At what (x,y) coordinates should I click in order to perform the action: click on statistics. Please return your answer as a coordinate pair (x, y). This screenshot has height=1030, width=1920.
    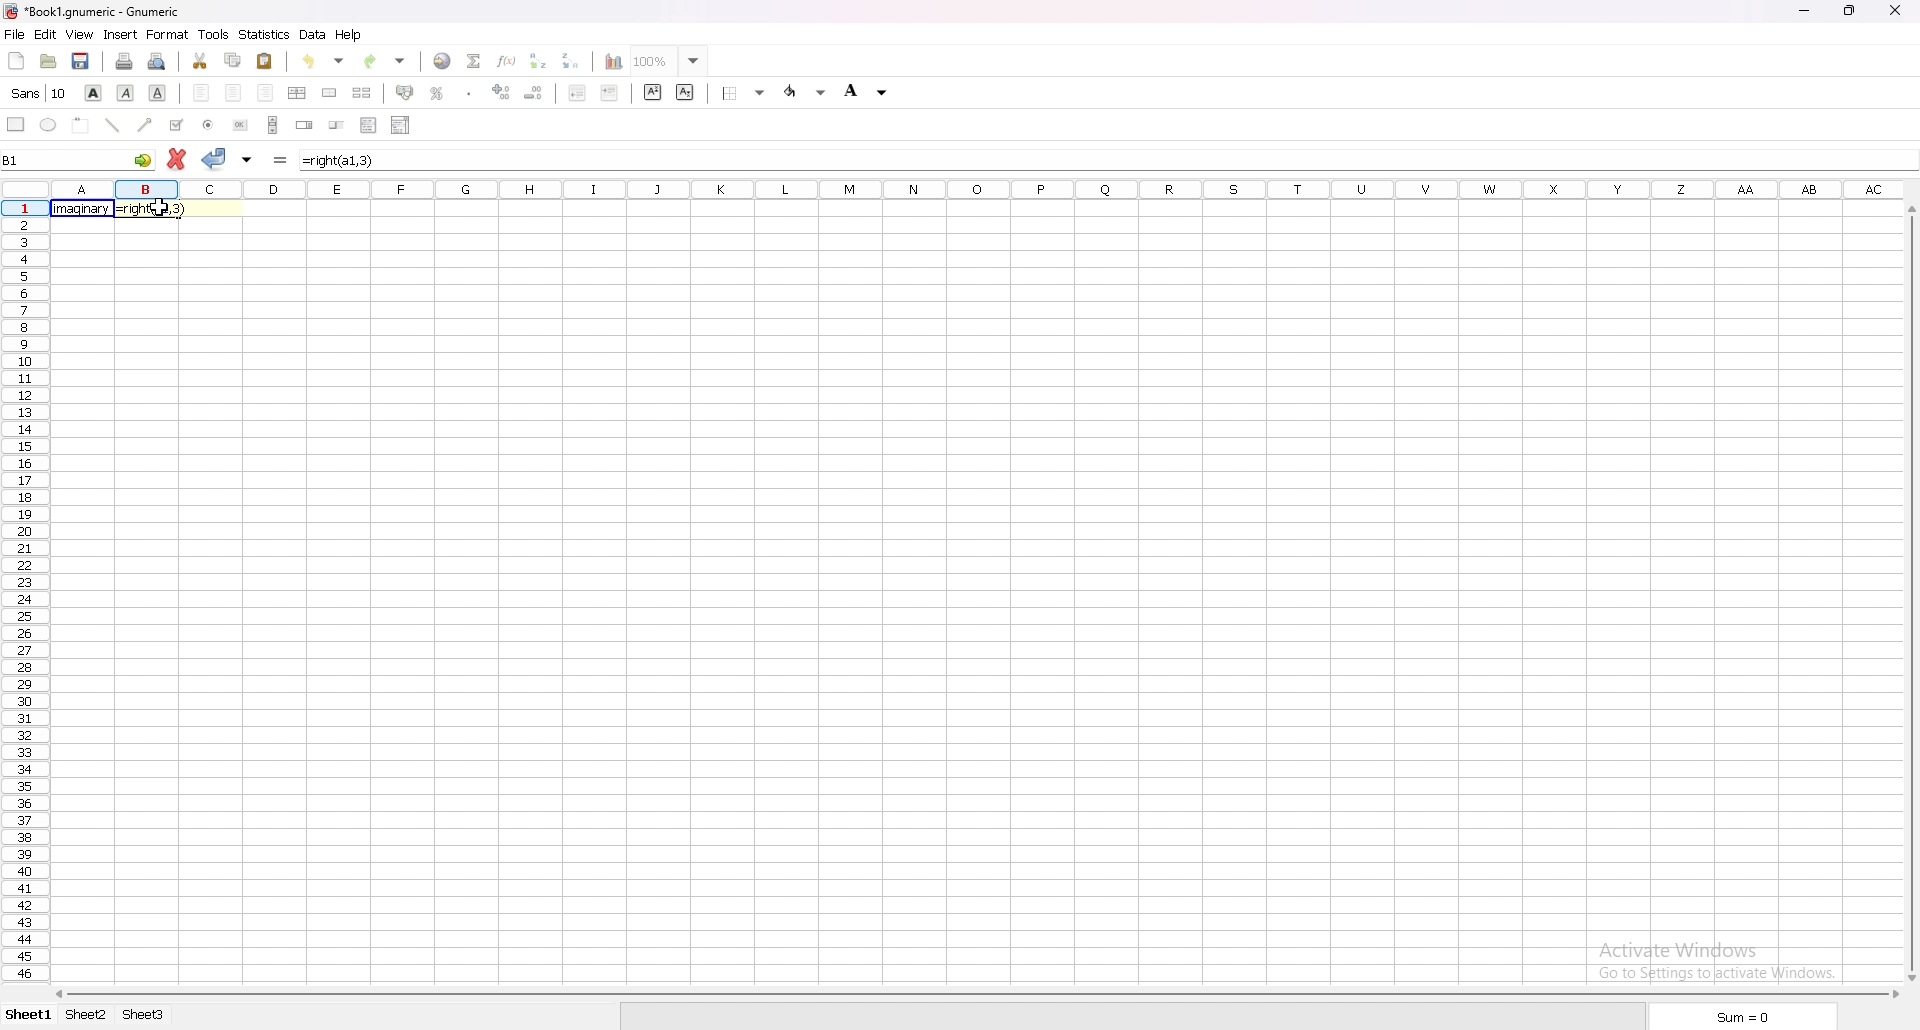
    Looking at the image, I should click on (265, 35).